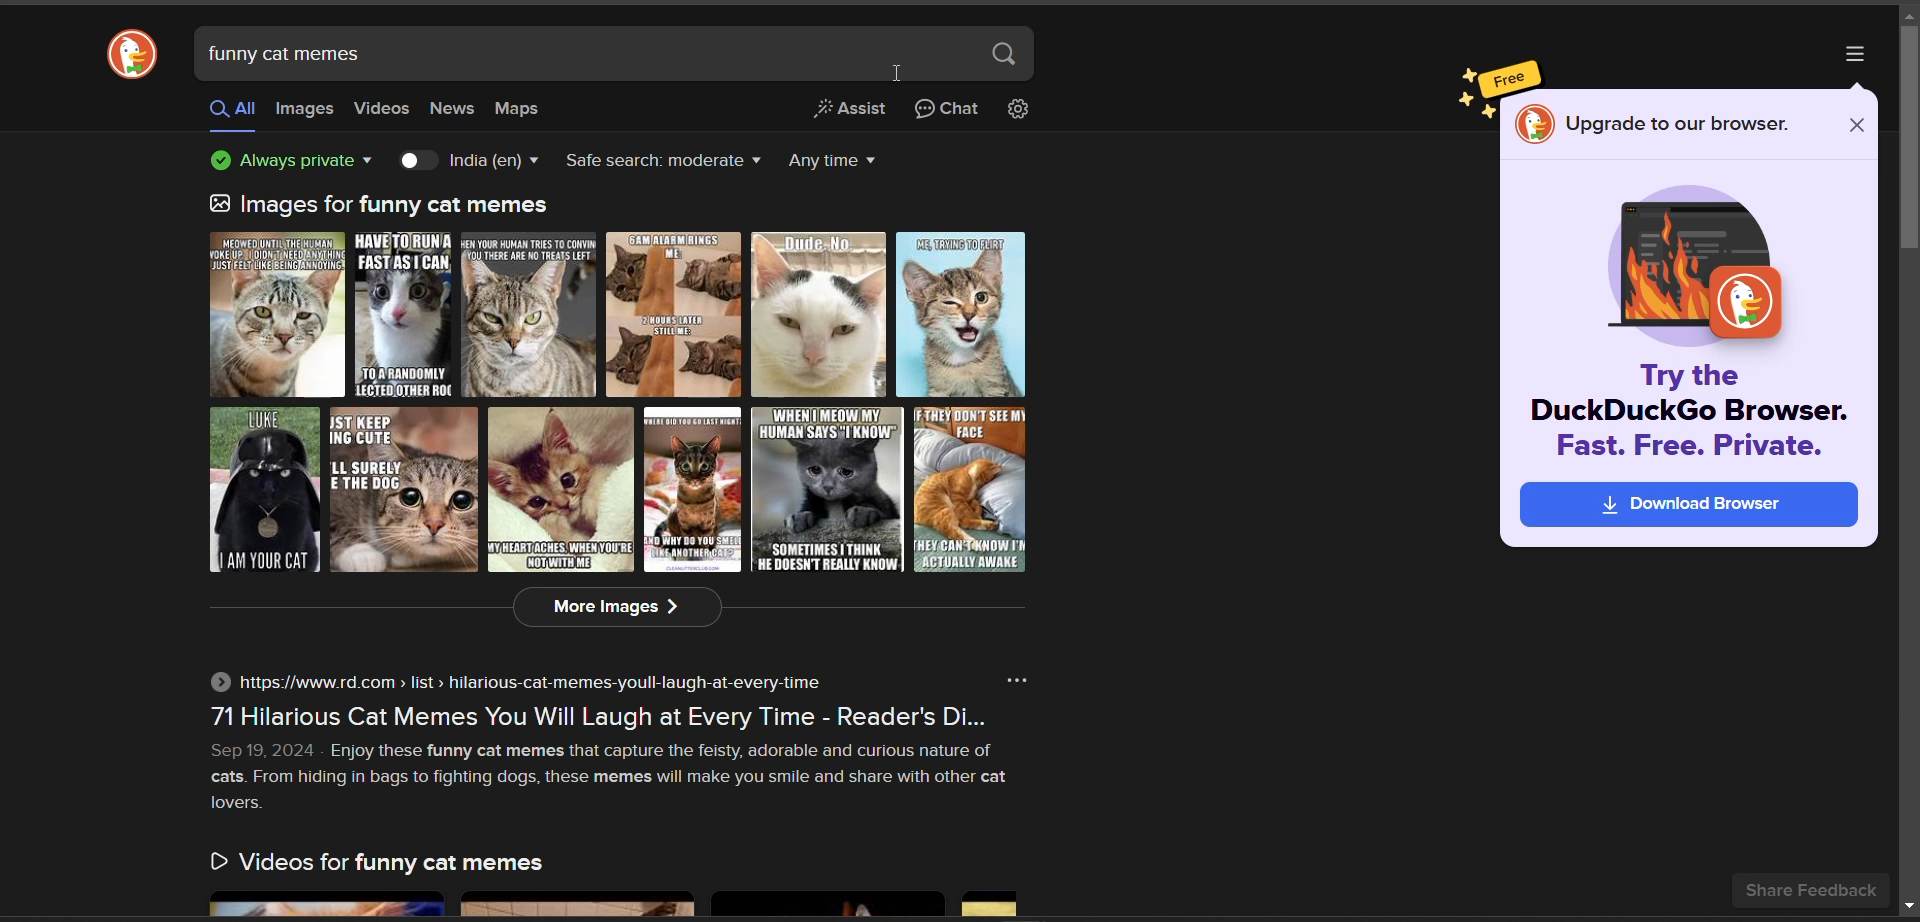  I want to click on maps, so click(521, 111).